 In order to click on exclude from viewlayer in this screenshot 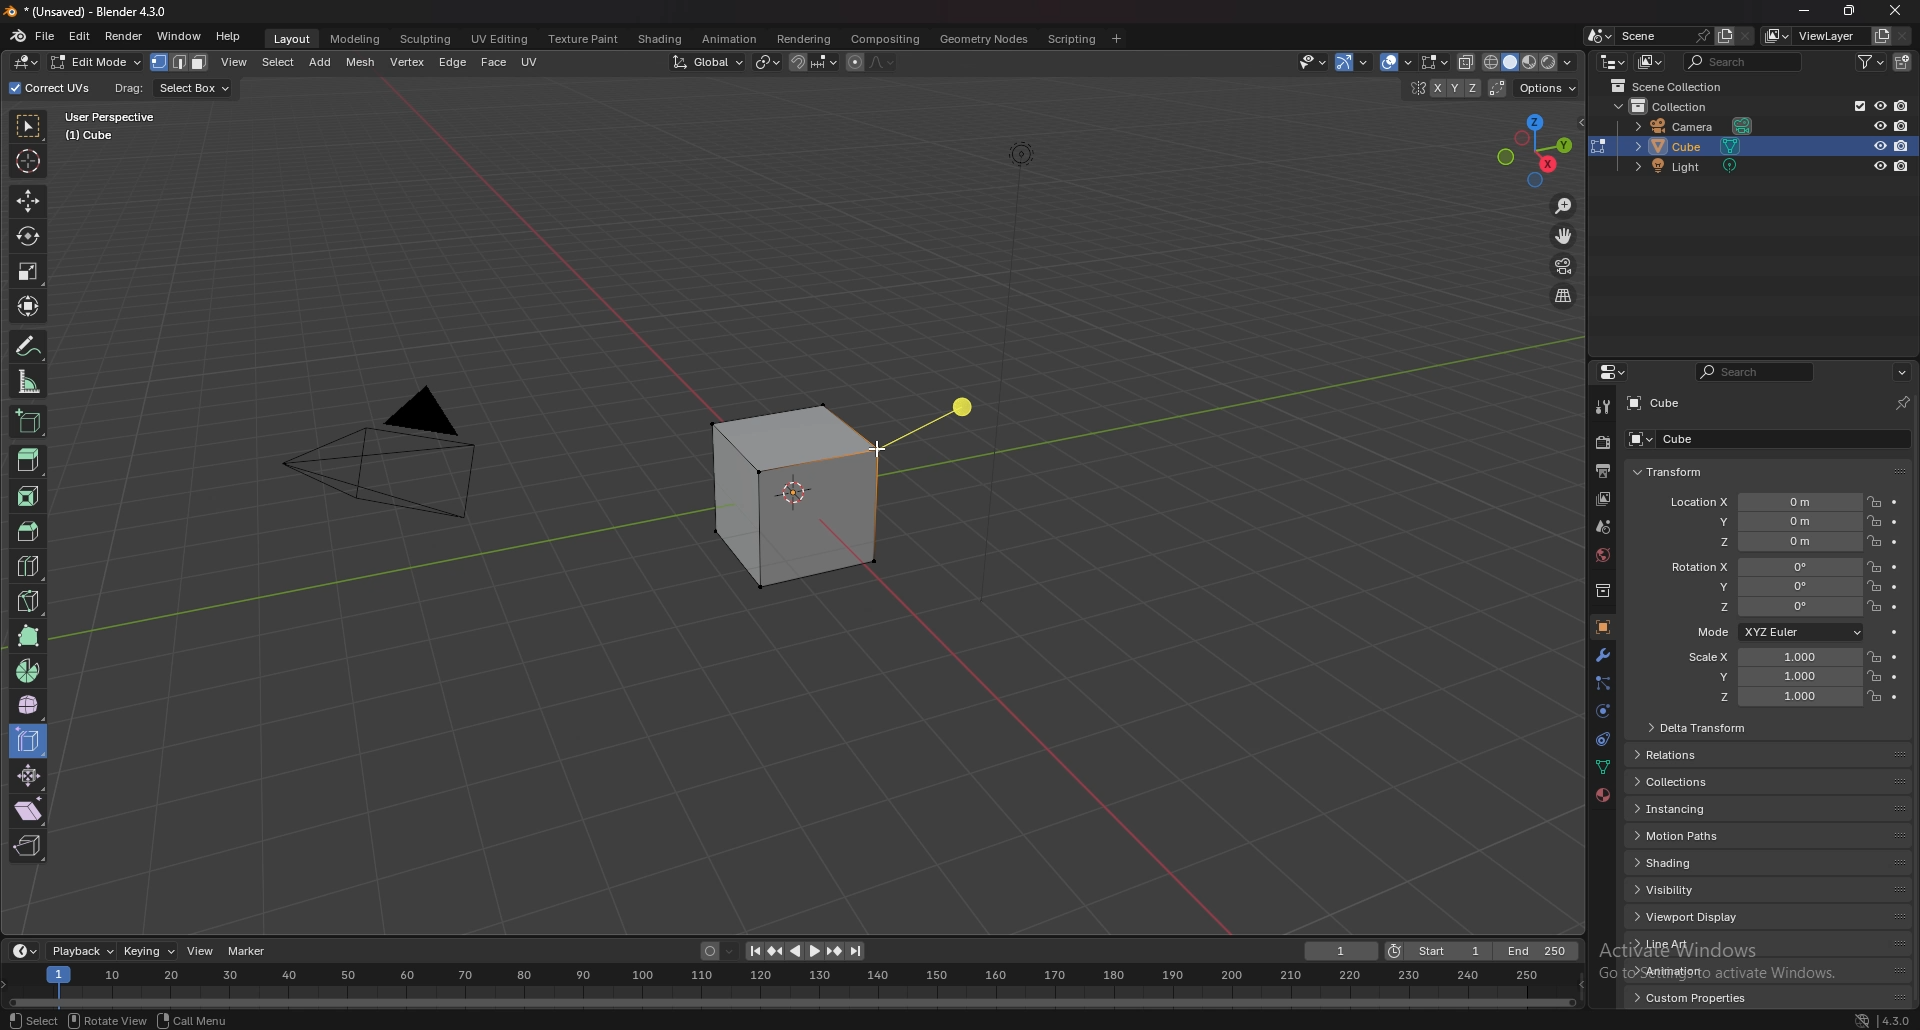, I will do `click(1853, 105)`.